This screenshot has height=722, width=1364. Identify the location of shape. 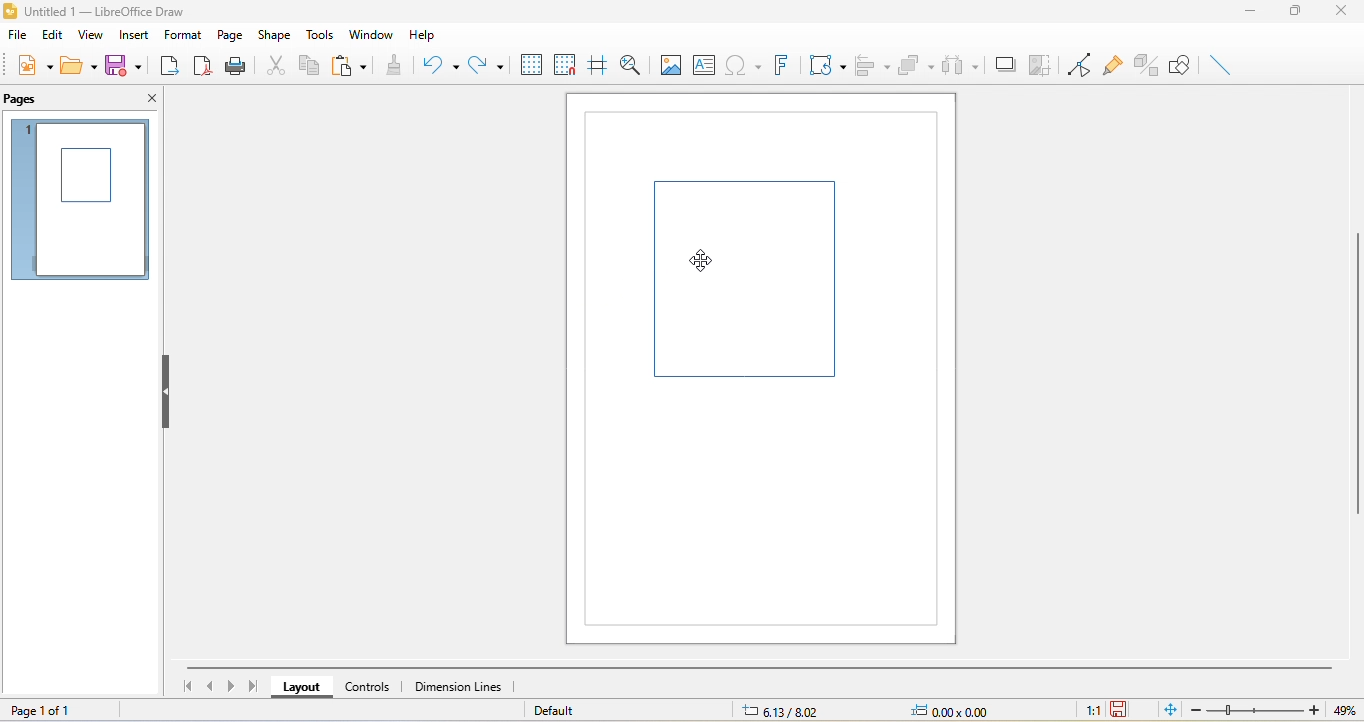
(275, 34).